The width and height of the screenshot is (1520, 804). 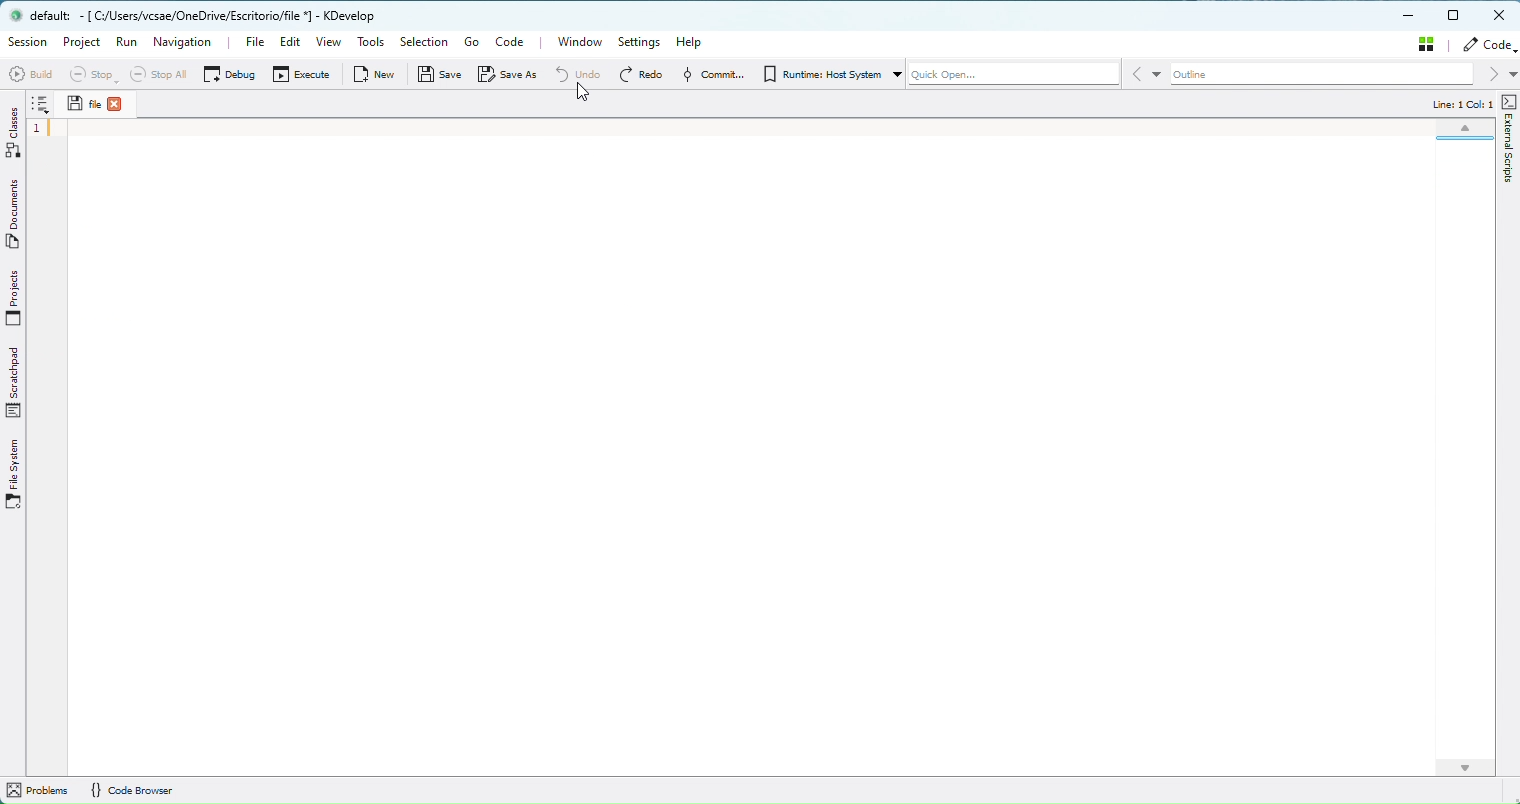 What do you see at coordinates (1467, 106) in the screenshot?
I see `Code info` at bounding box center [1467, 106].